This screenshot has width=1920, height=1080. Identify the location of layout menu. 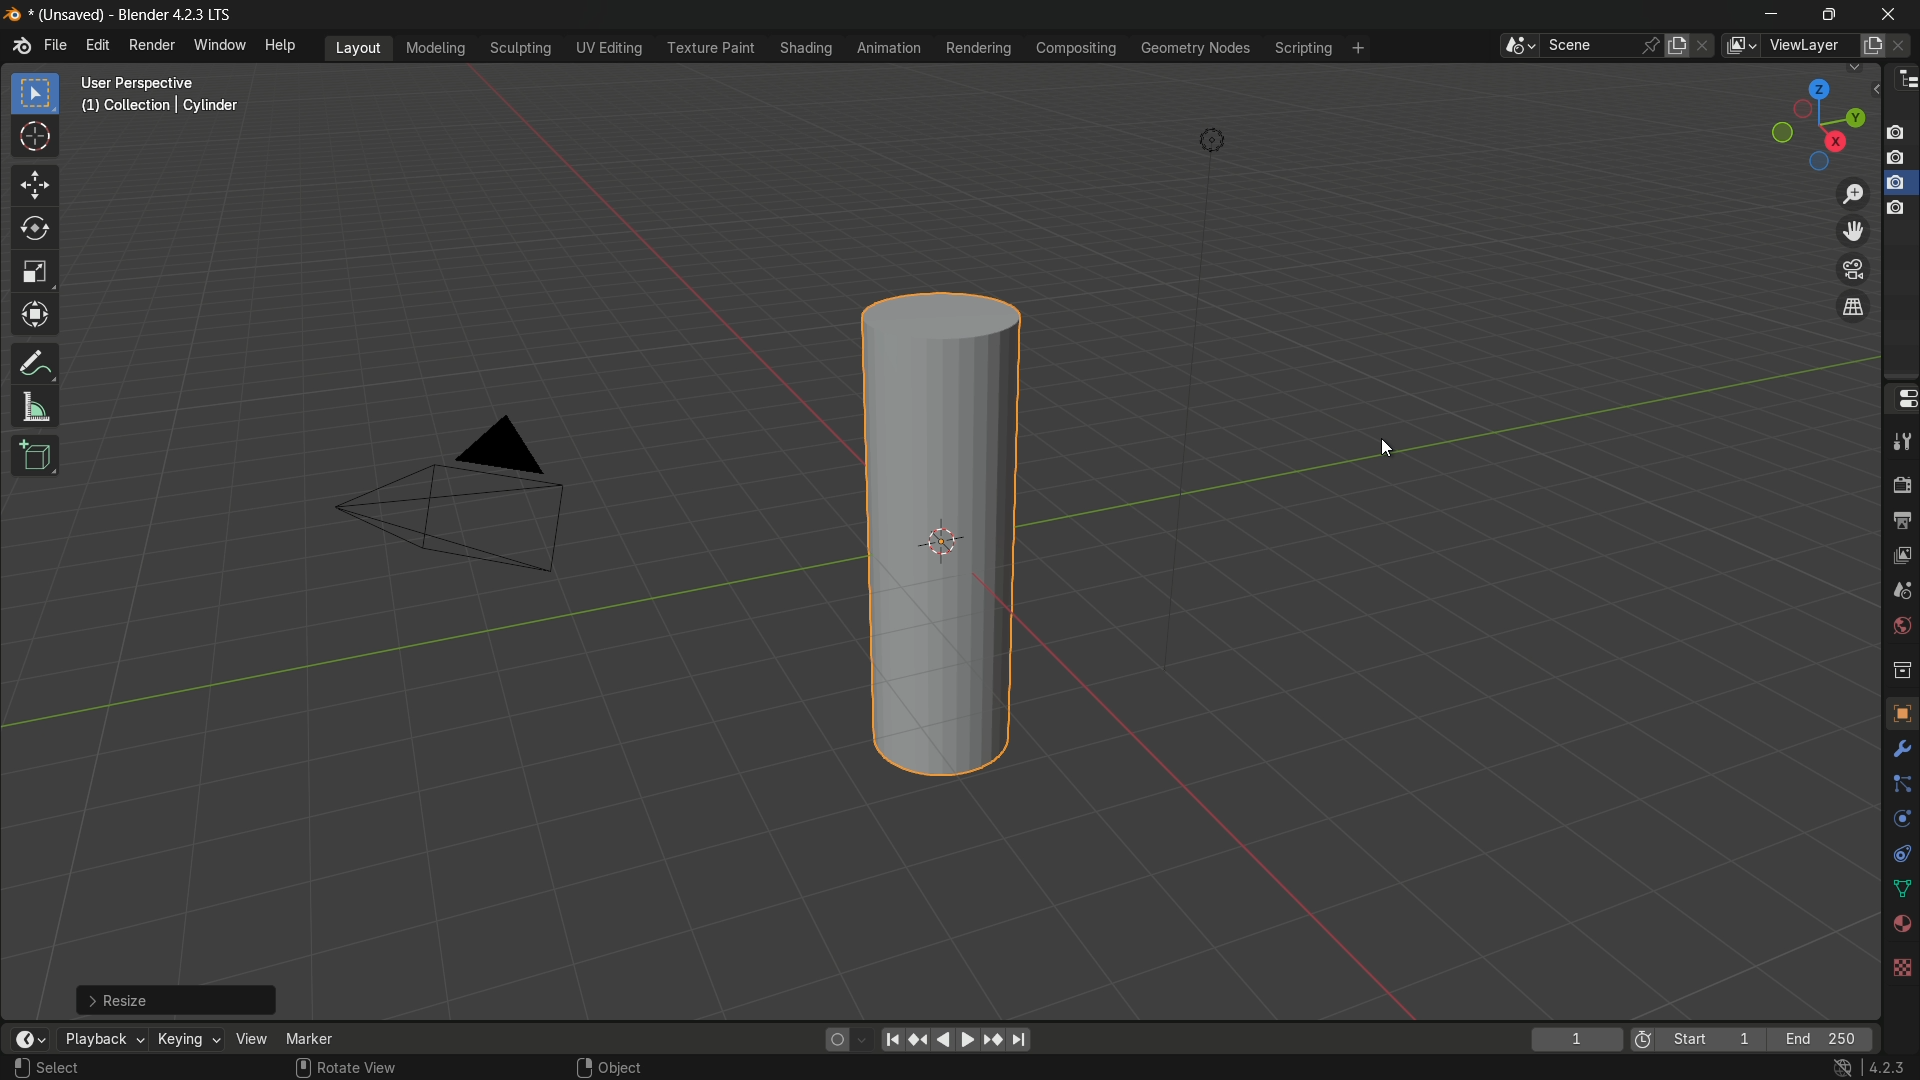
(360, 47).